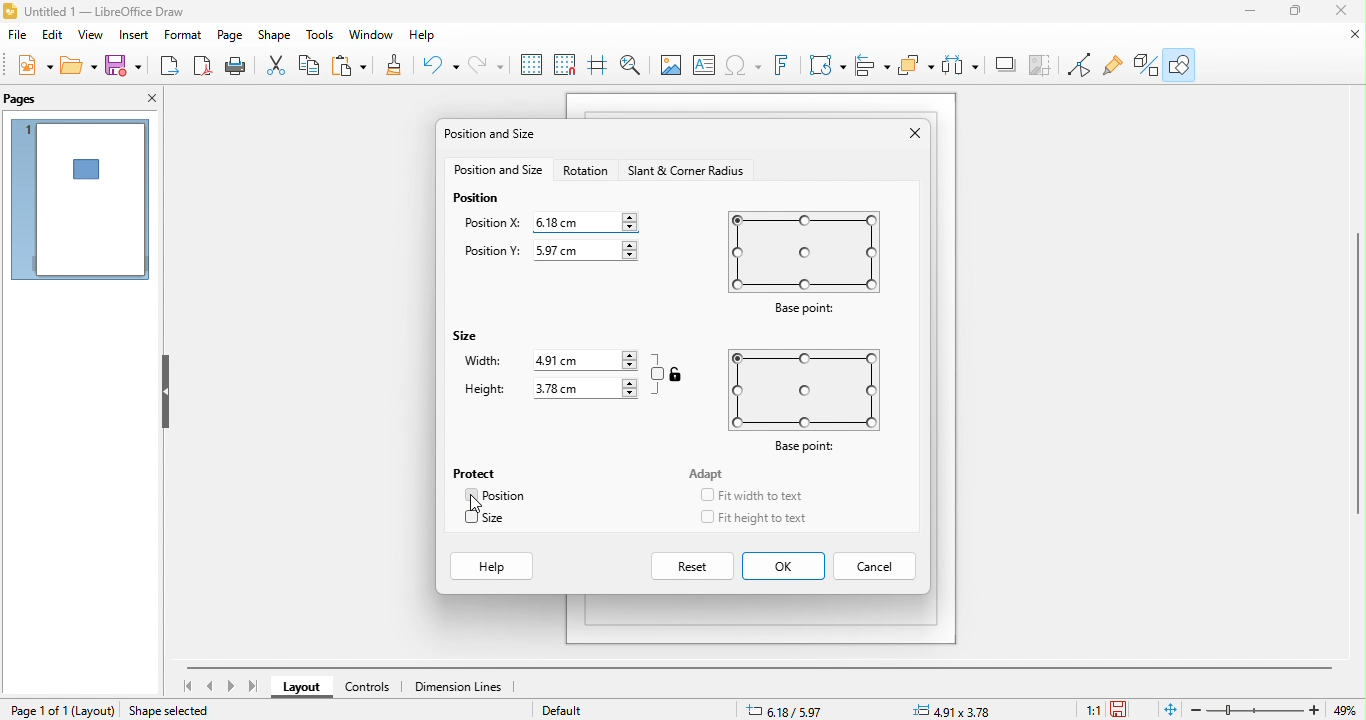  What do you see at coordinates (603, 66) in the screenshot?
I see `helplines while moving` at bounding box center [603, 66].